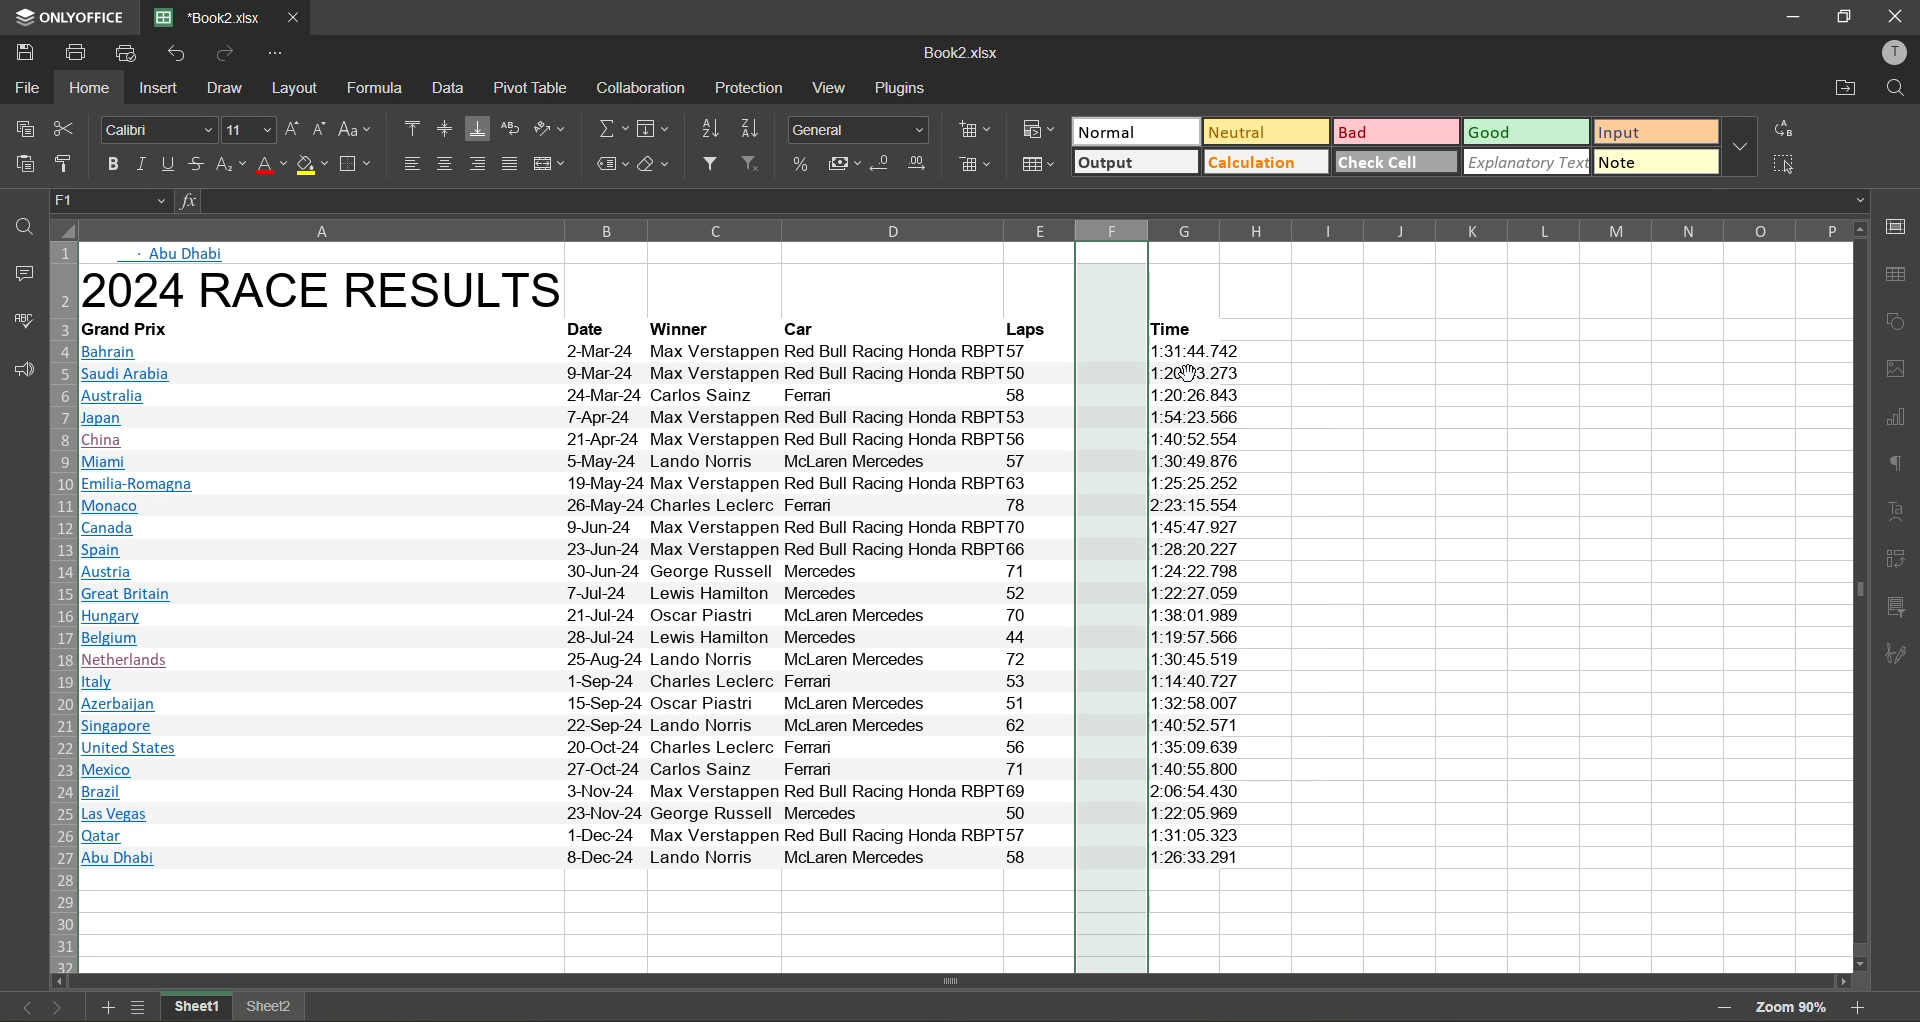  Describe the element at coordinates (157, 130) in the screenshot. I see `font style` at that location.